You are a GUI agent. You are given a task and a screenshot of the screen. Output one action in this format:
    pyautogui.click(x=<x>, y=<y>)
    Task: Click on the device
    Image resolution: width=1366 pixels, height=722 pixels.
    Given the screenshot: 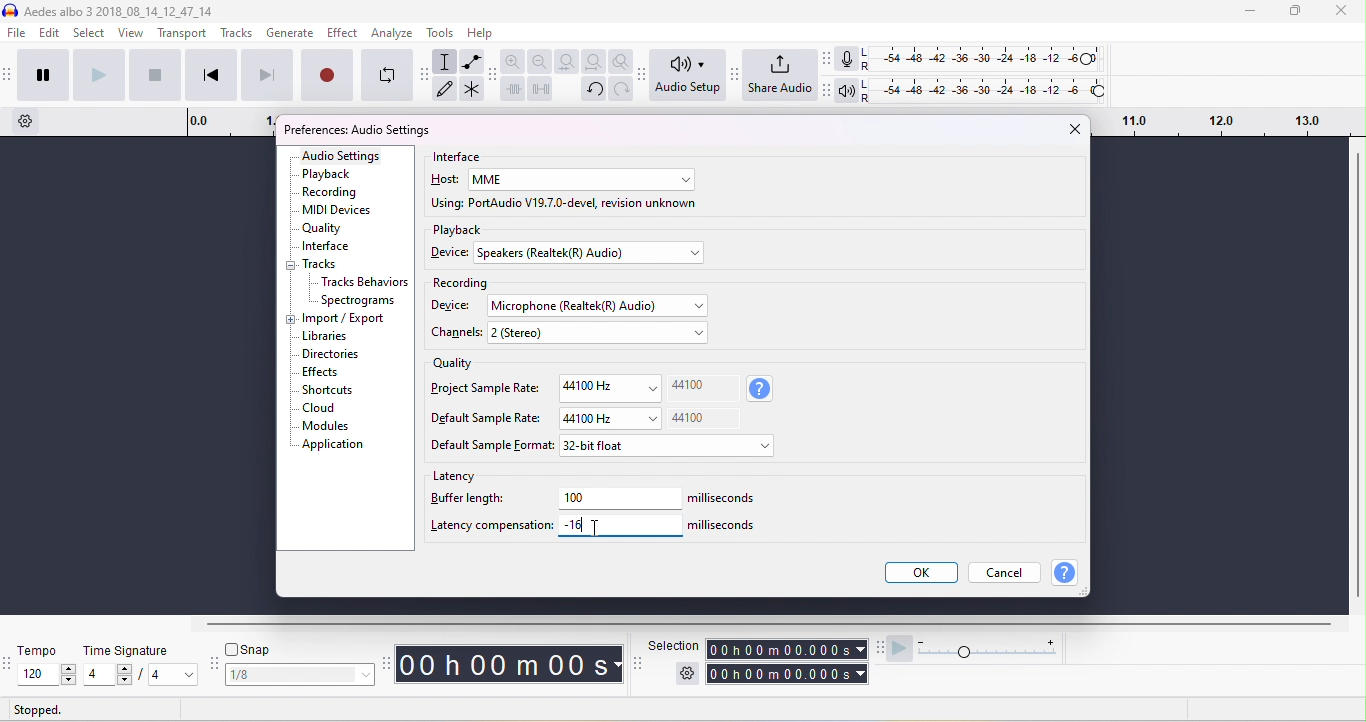 What is the action you would take?
    pyautogui.click(x=451, y=305)
    